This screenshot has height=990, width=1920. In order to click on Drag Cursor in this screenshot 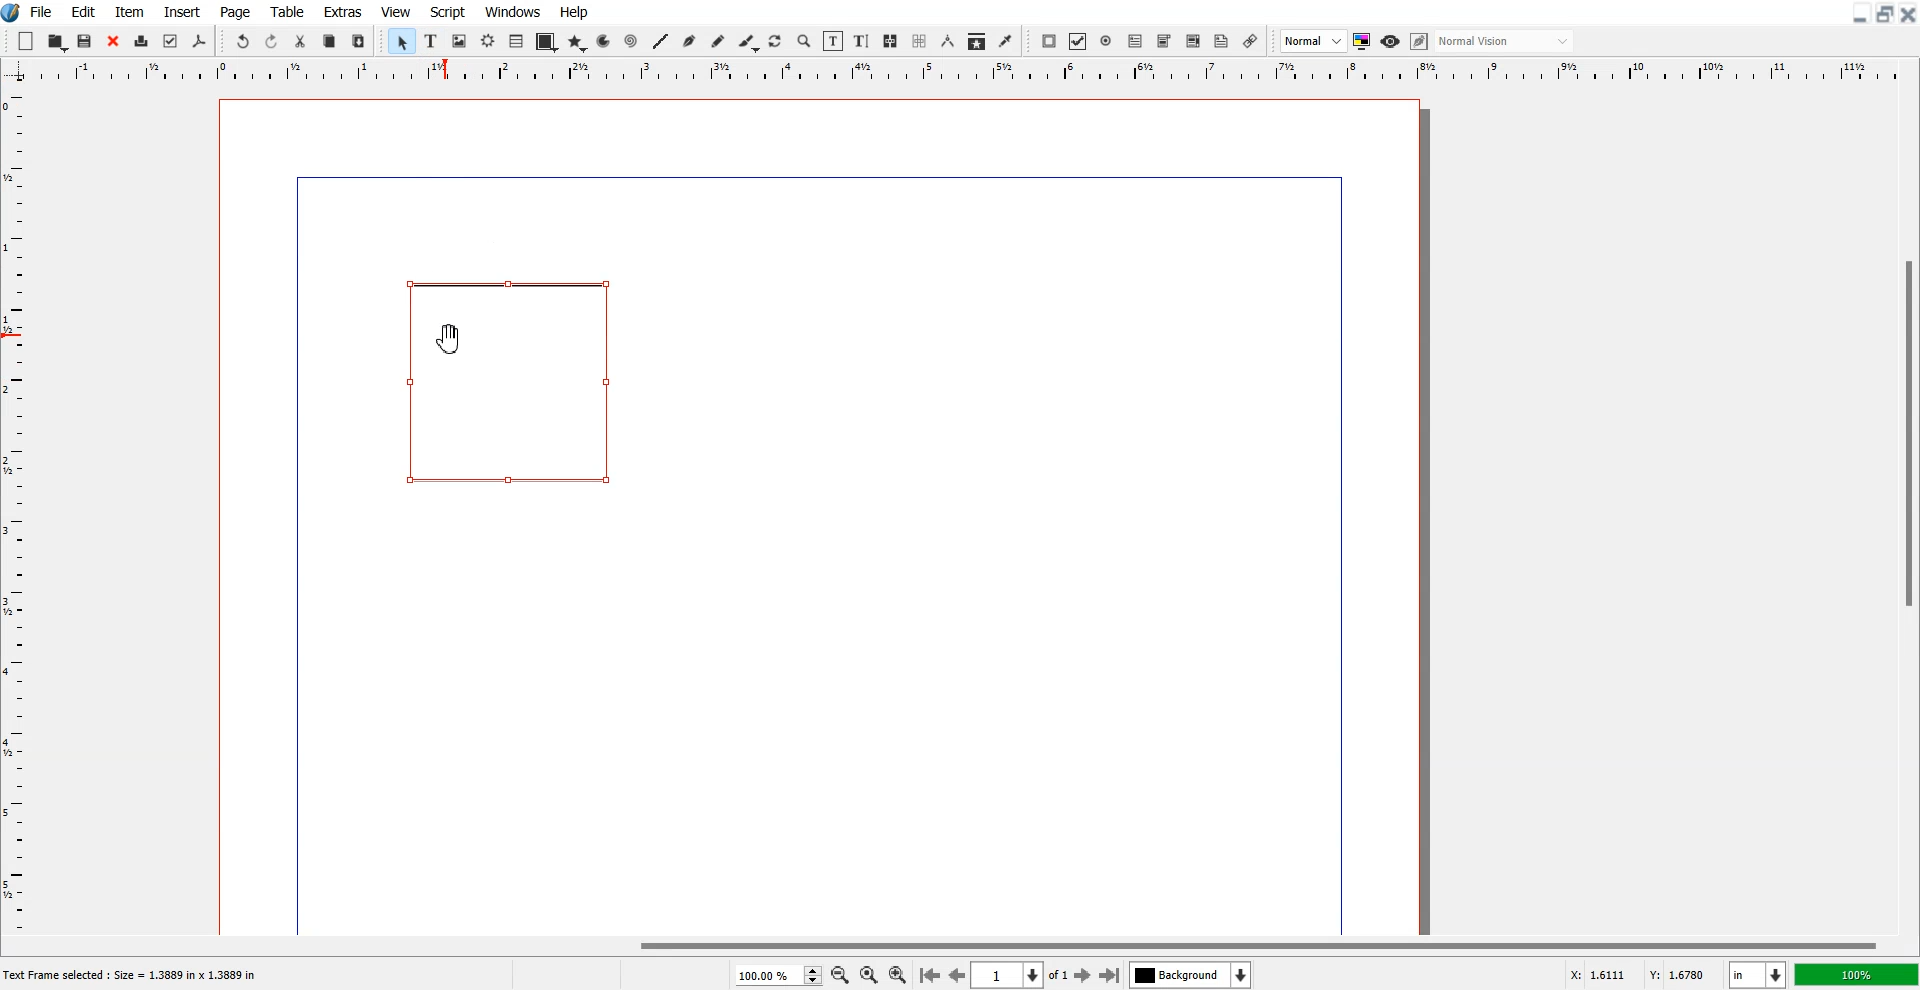, I will do `click(451, 341)`.